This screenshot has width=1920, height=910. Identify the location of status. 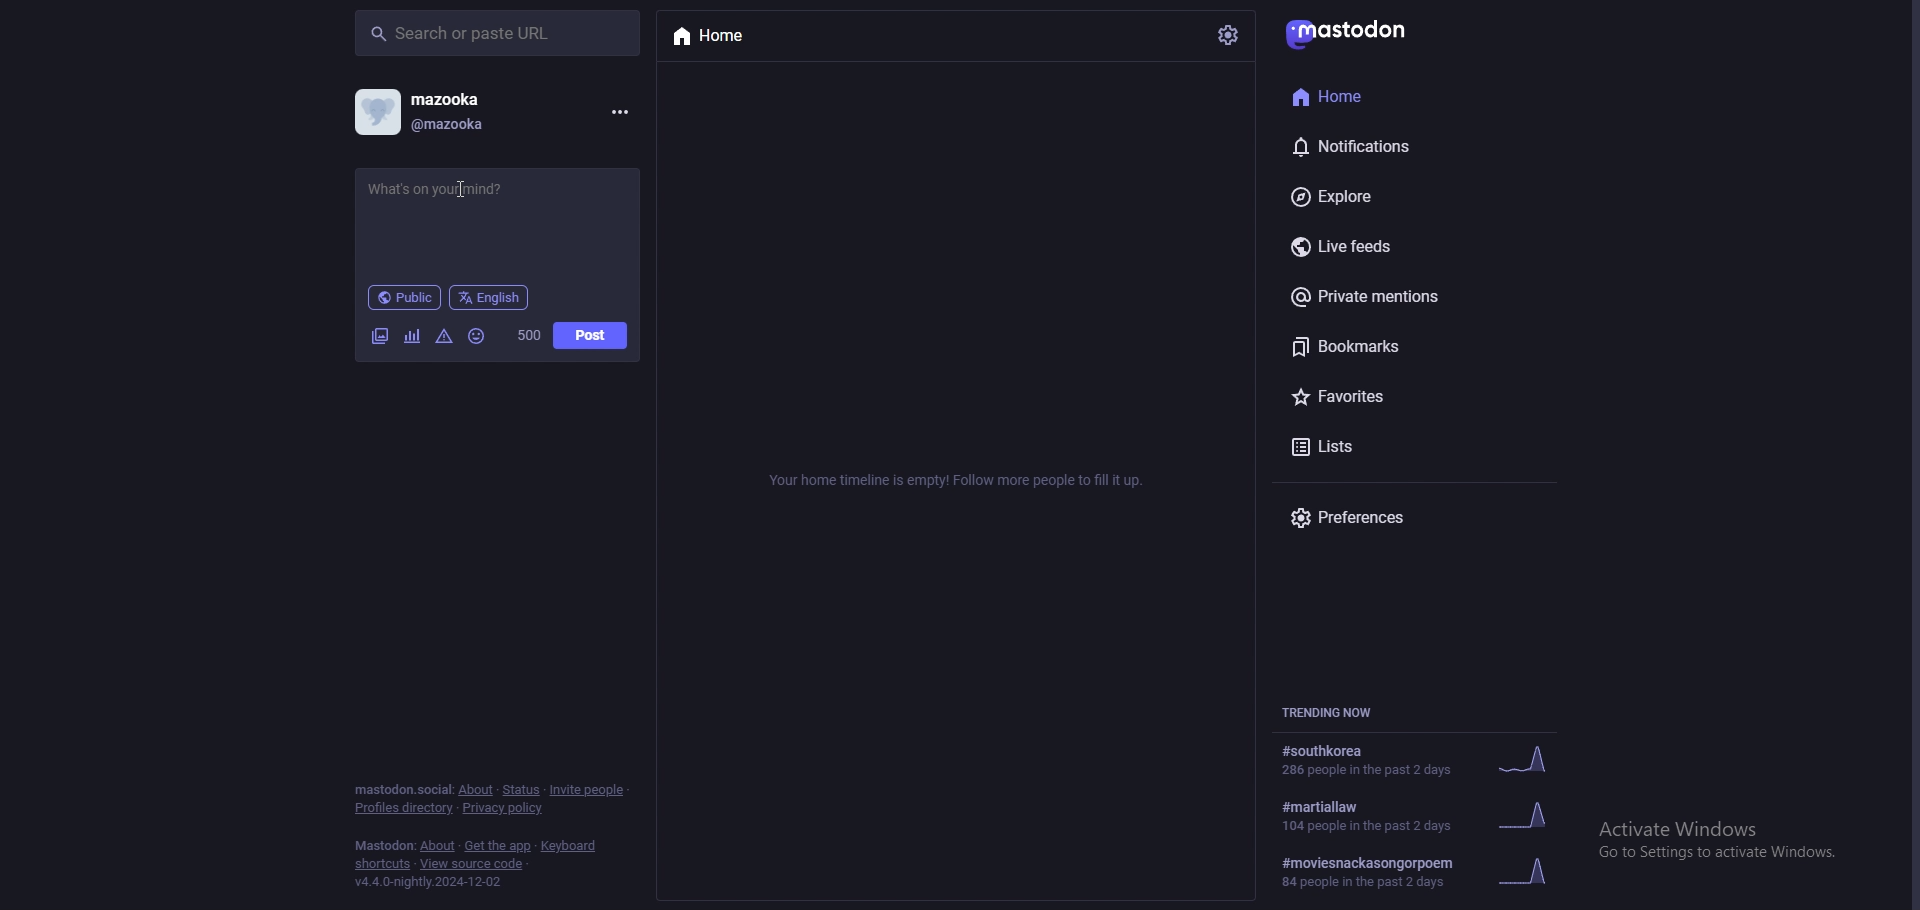
(519, 791).